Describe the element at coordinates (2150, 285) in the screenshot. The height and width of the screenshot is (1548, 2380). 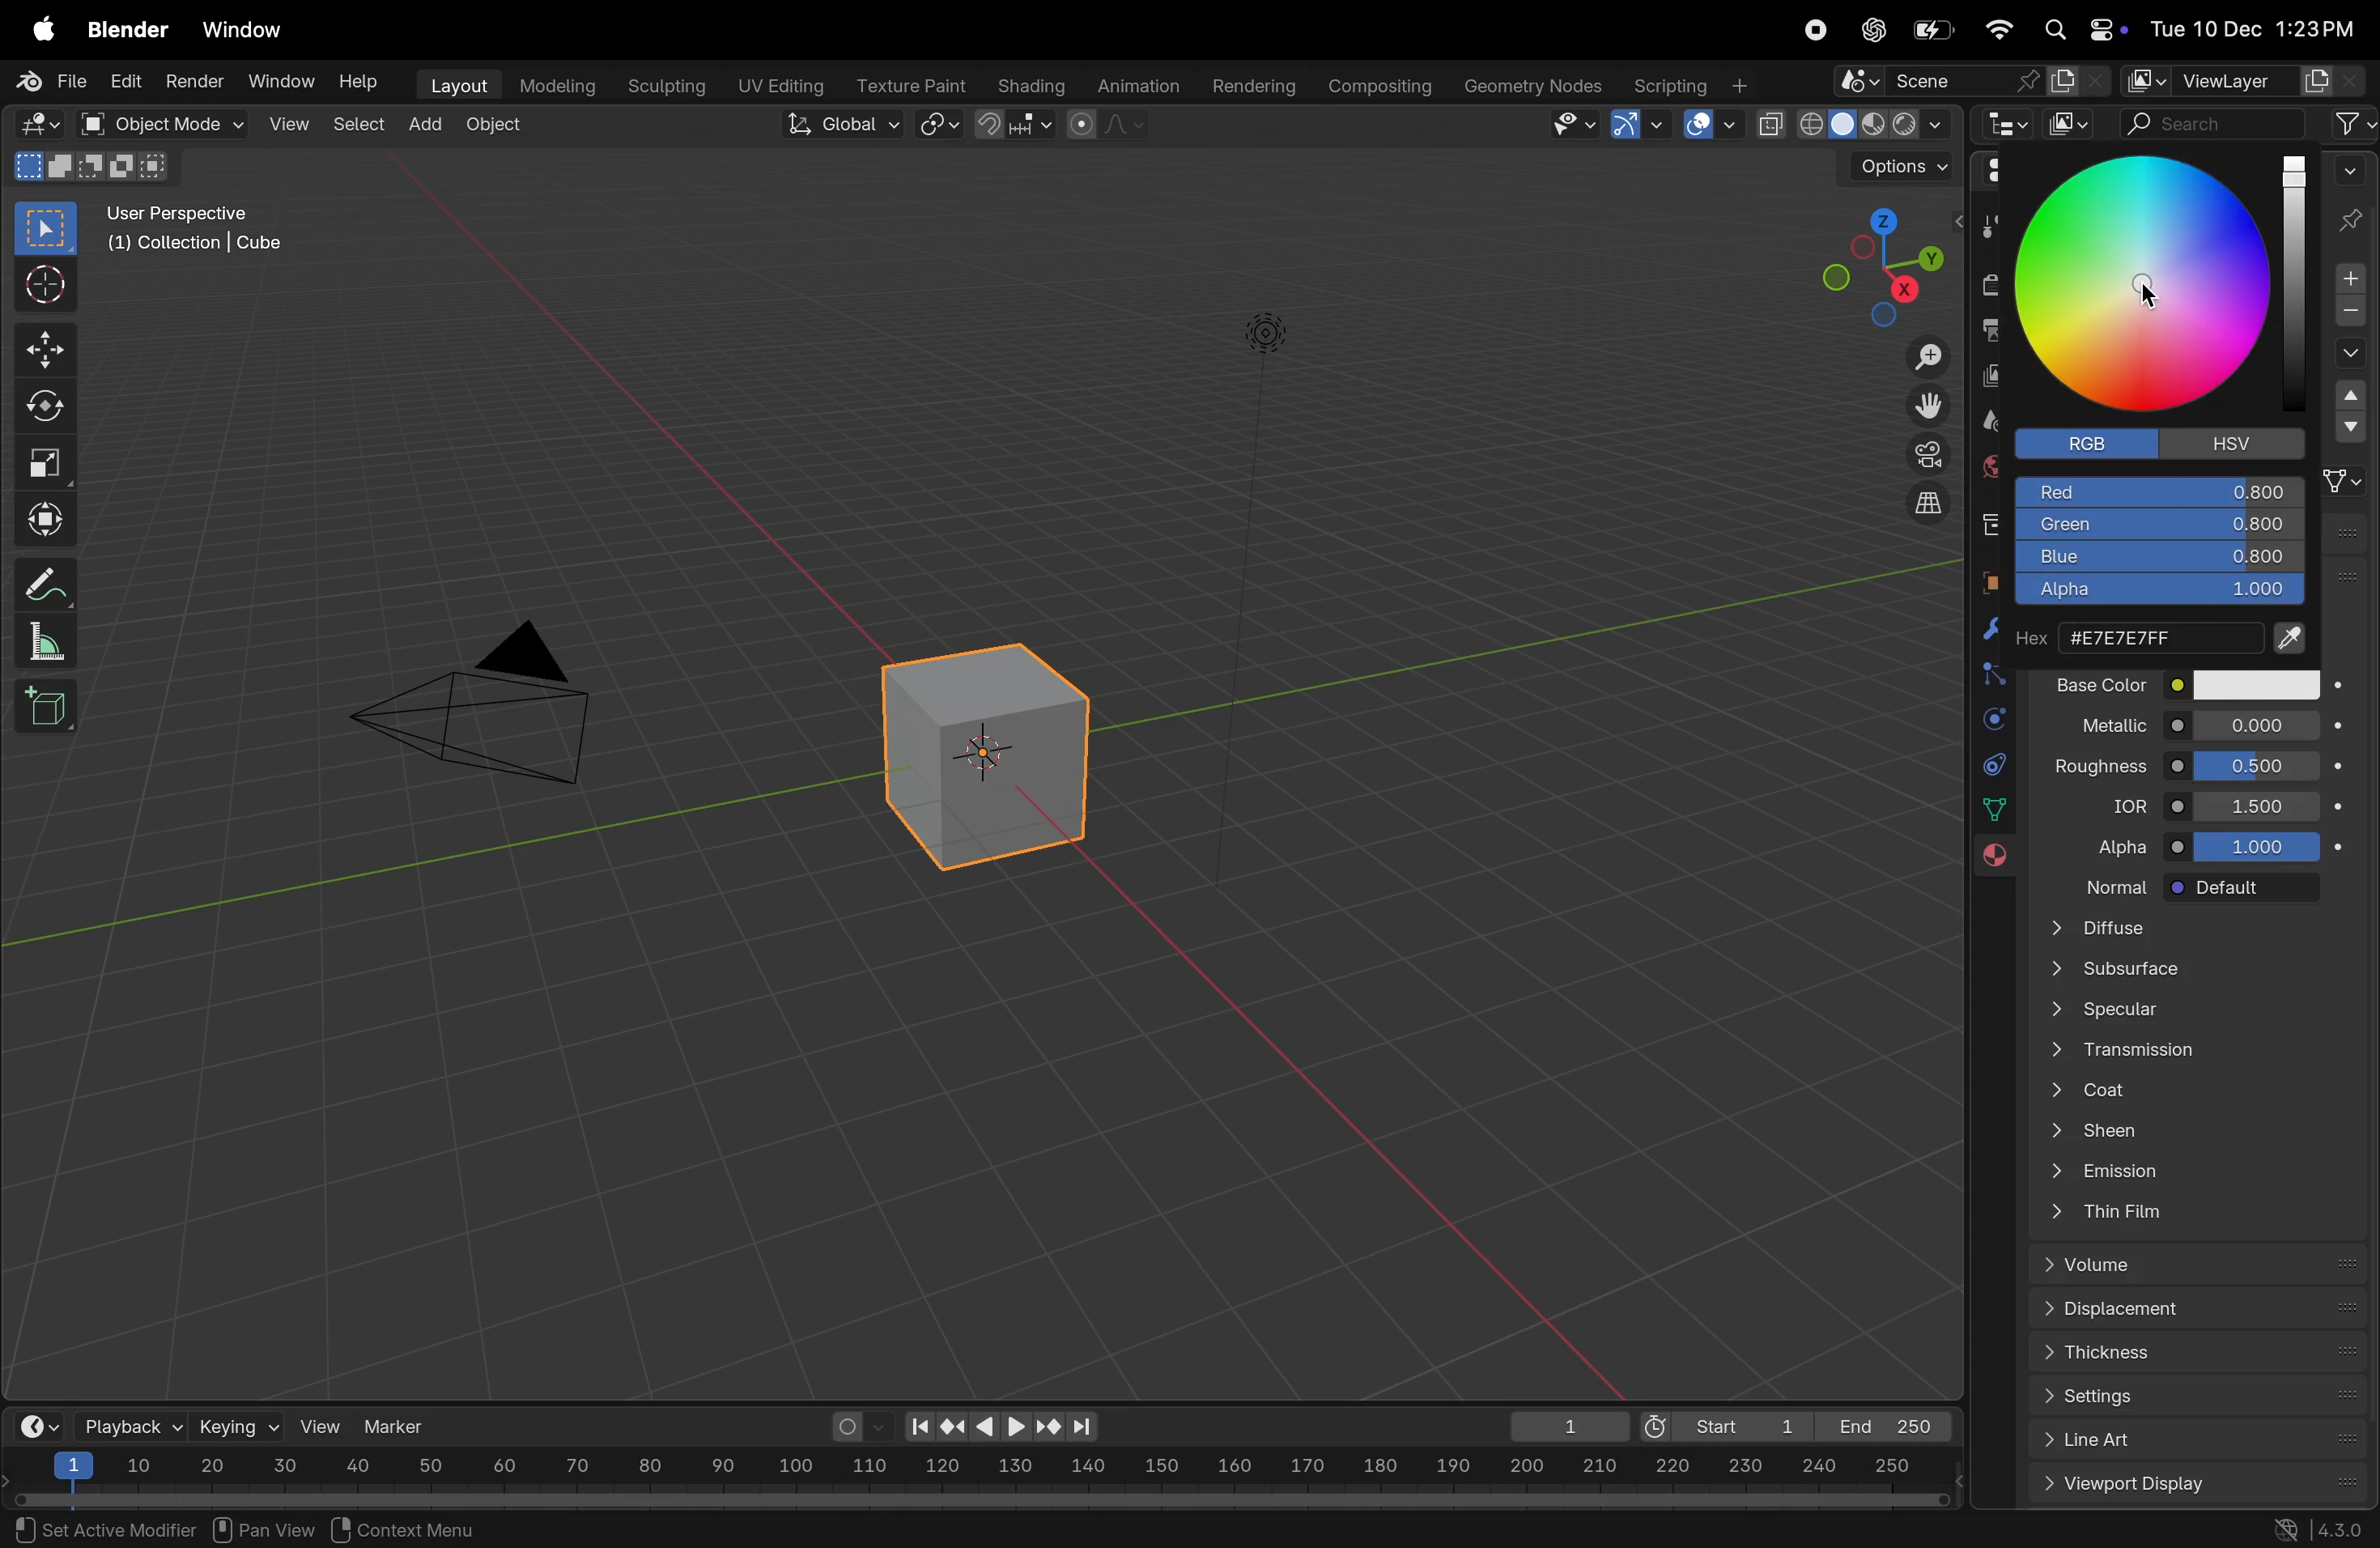
I see `cursor` at that location.